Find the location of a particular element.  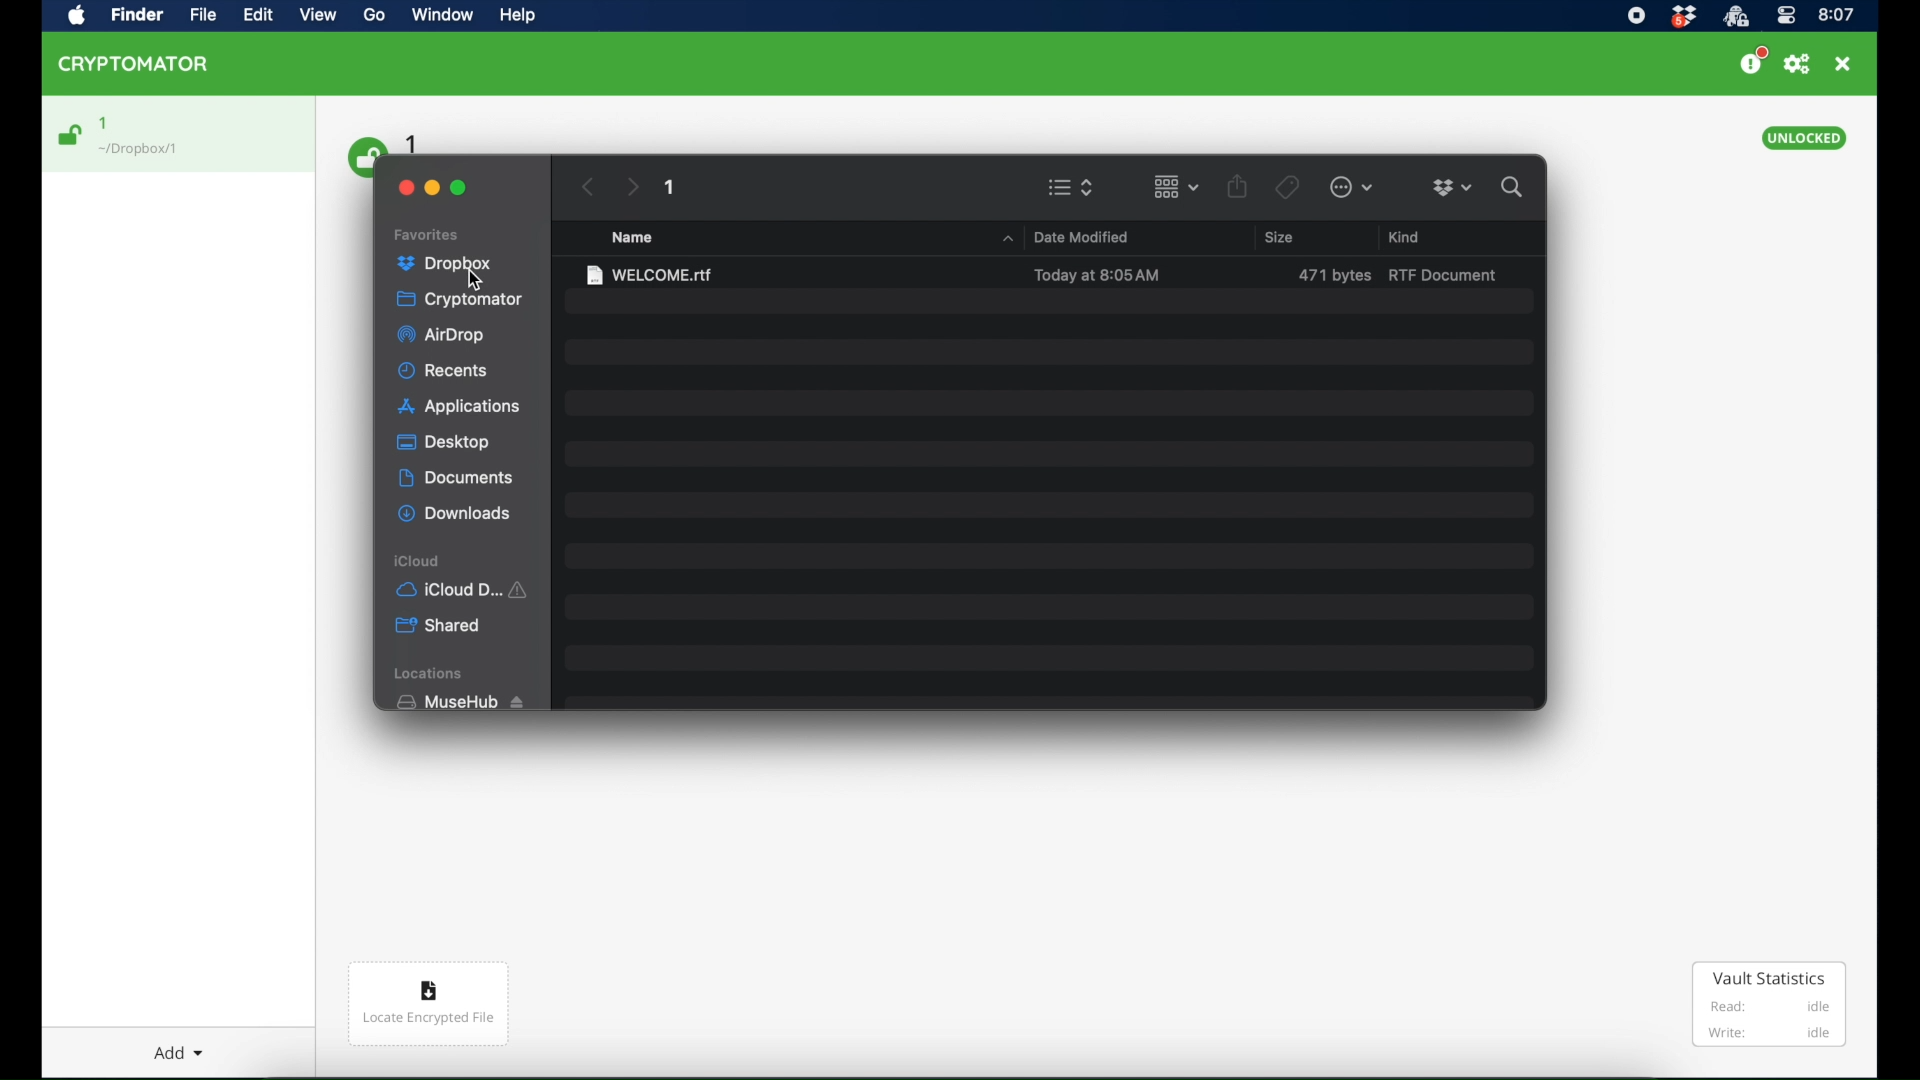

search is located at coordinates (1516, 187).